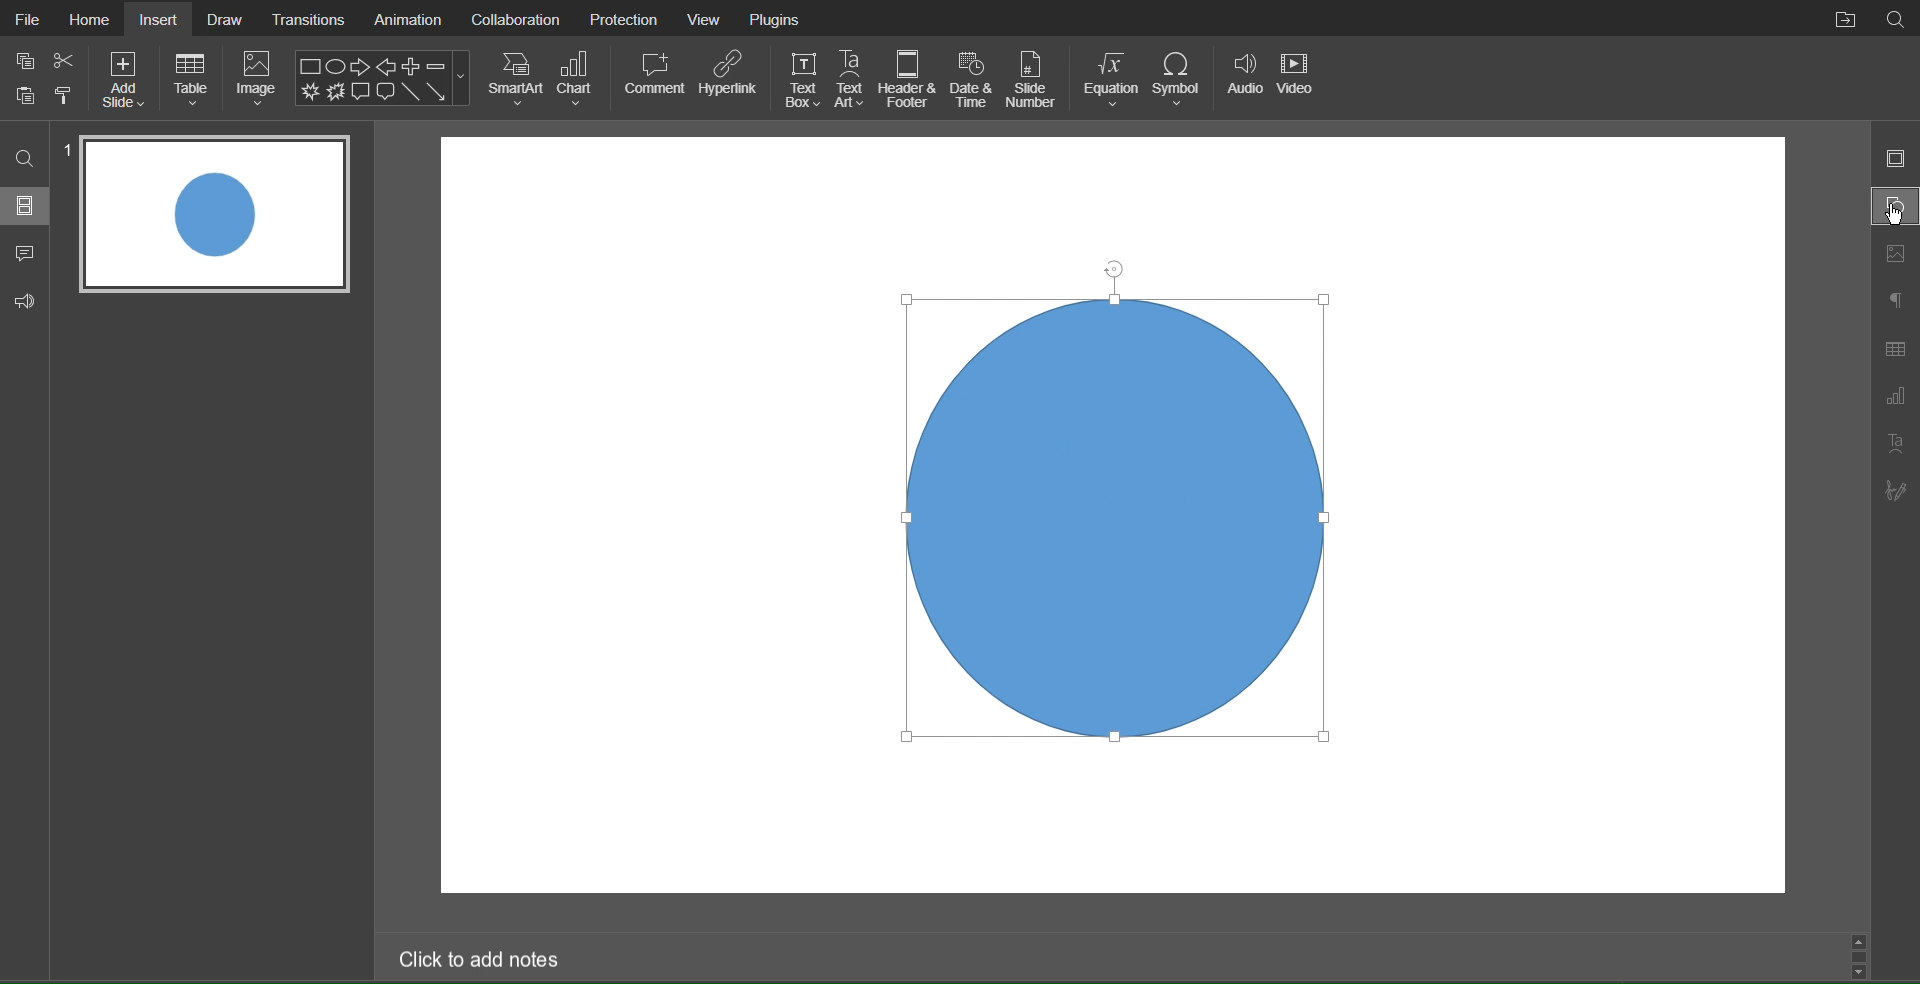  I want to click on copy, so click(29, 98).